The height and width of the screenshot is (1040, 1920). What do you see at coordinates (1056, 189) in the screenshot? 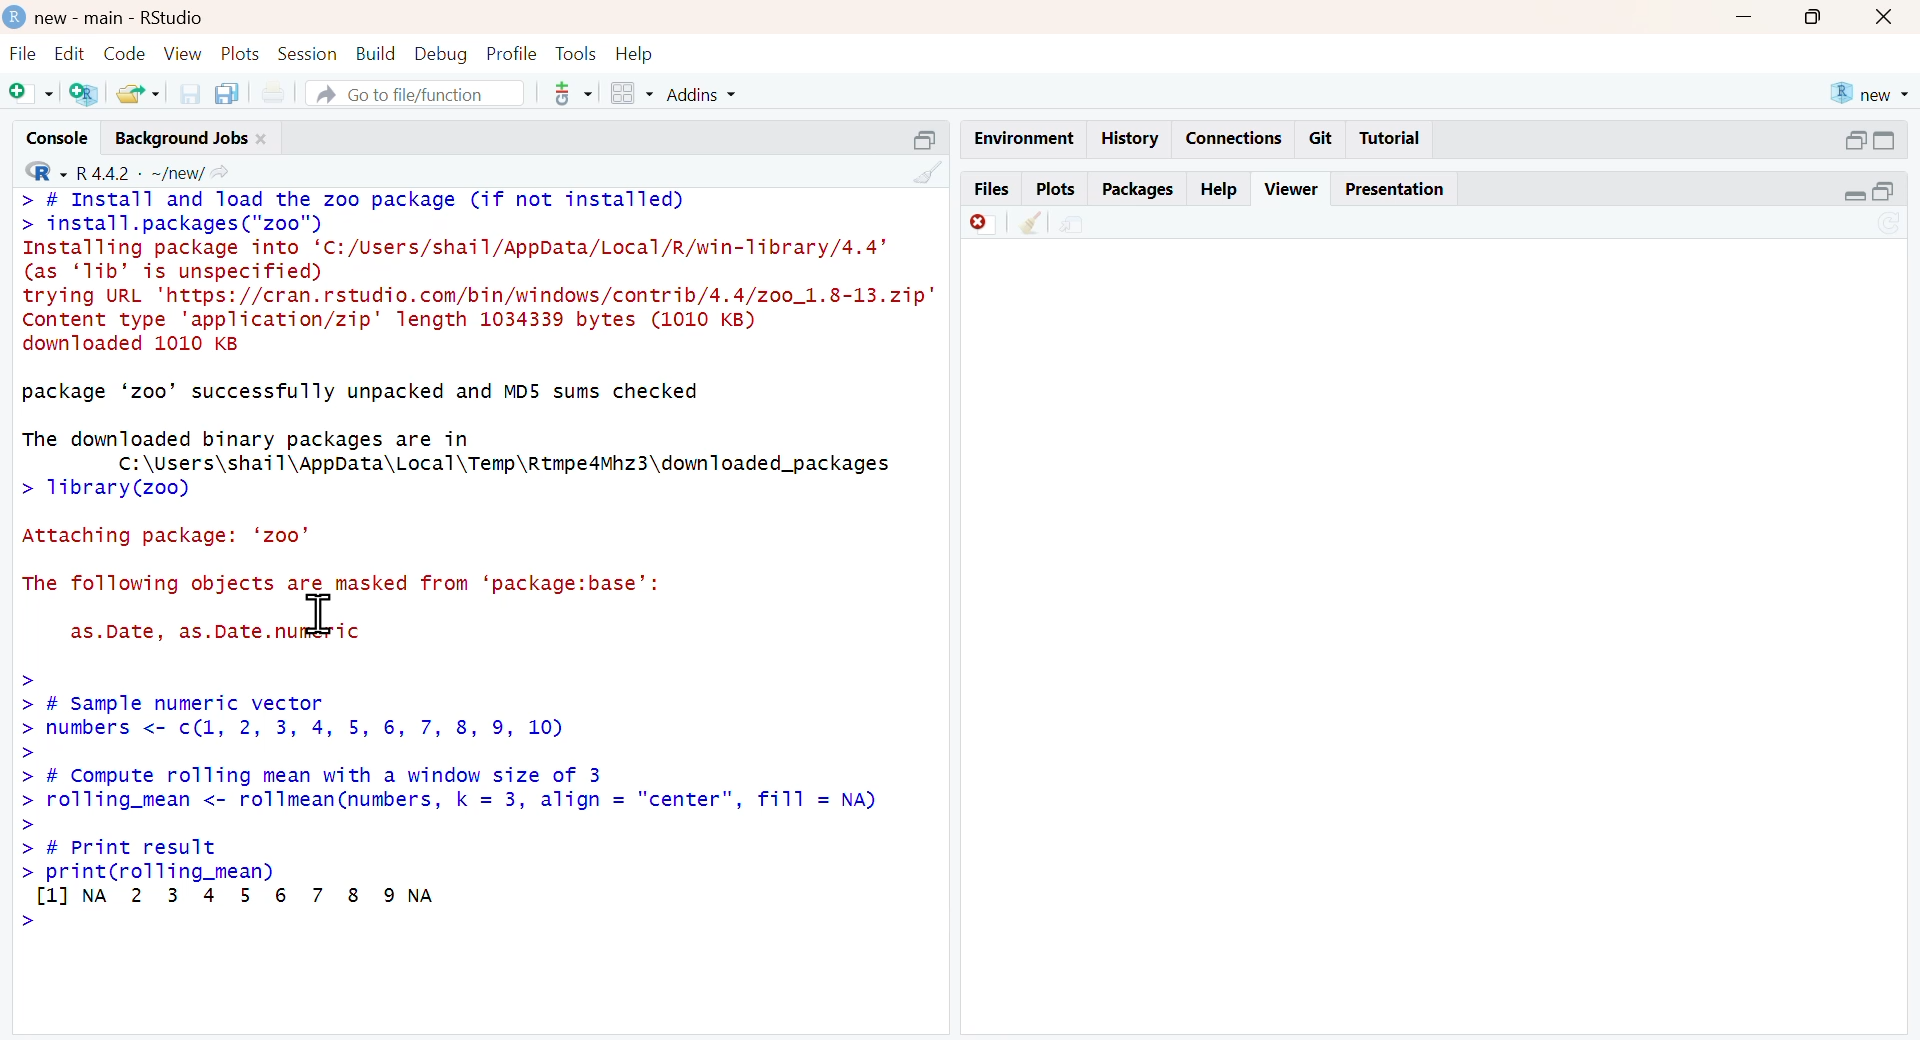
I see `plots` at bounding box center [1056, 189].